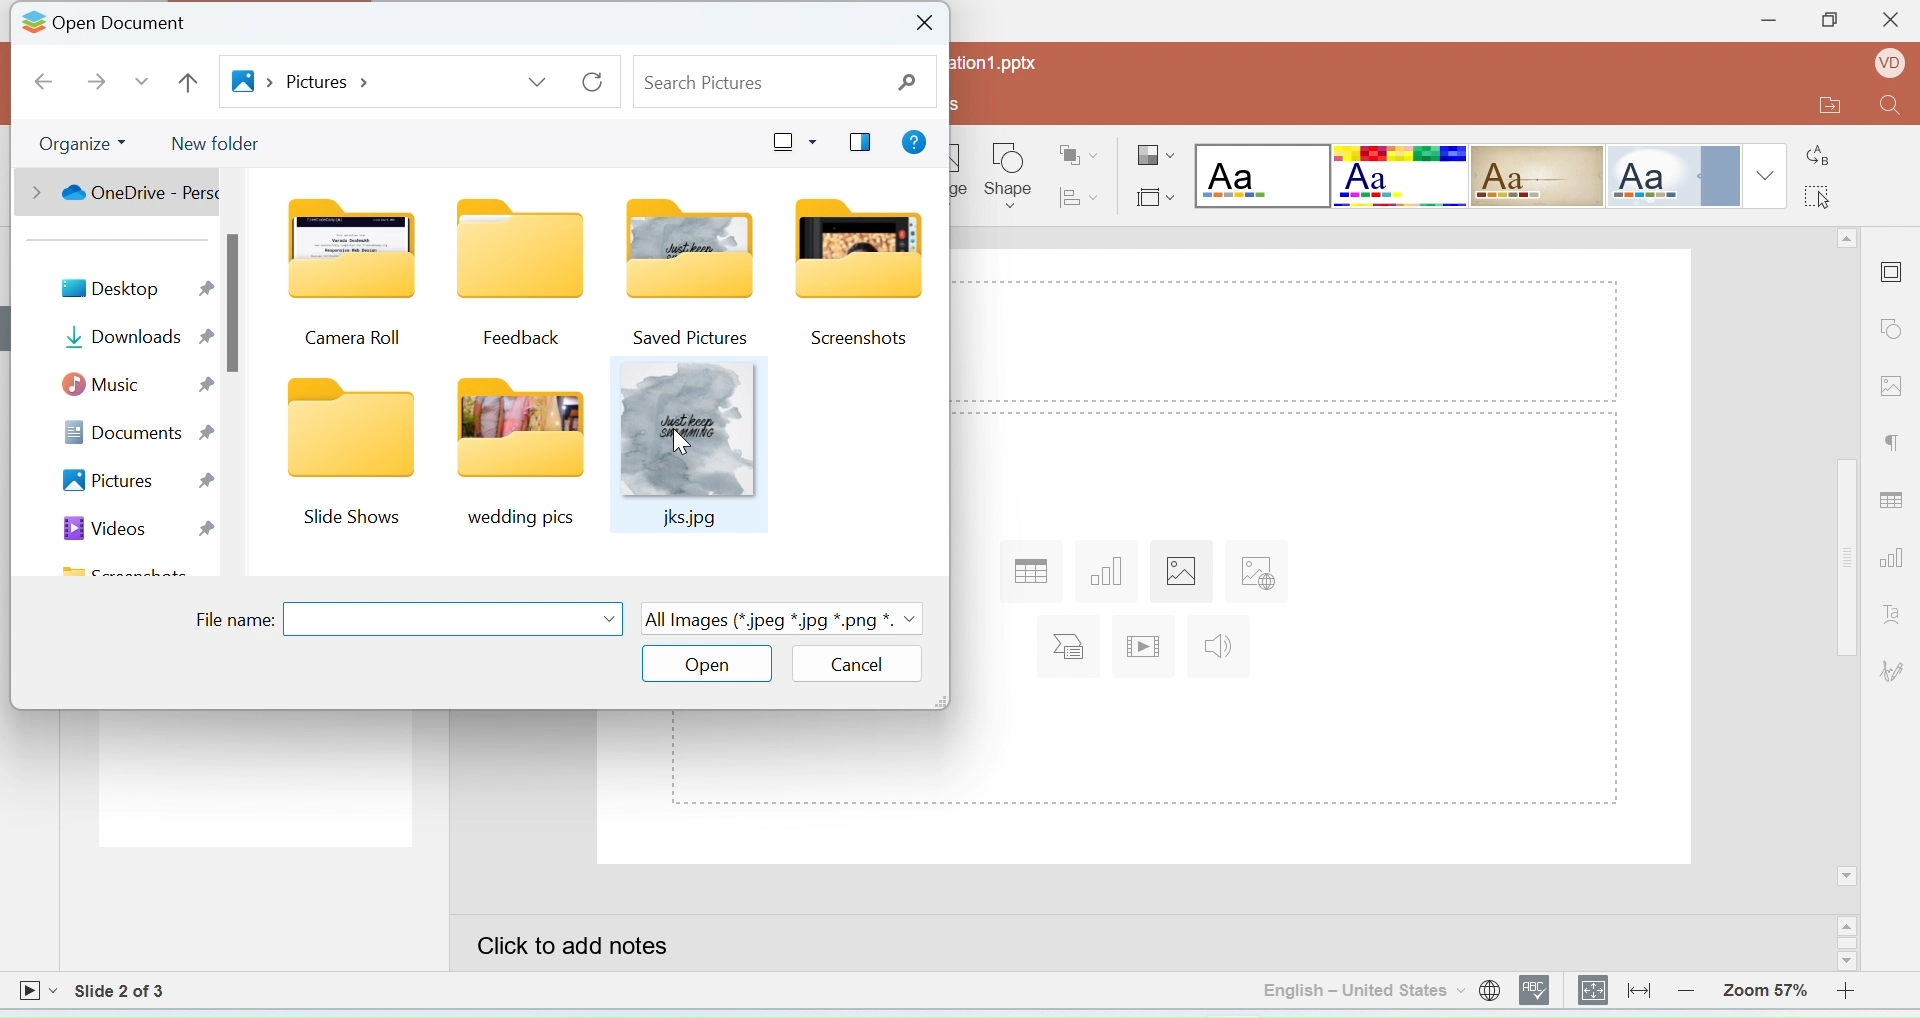 Image resolution: width=1920 pixels, height=1018 pixels. I want to click on folder-3, so click(686, 272).